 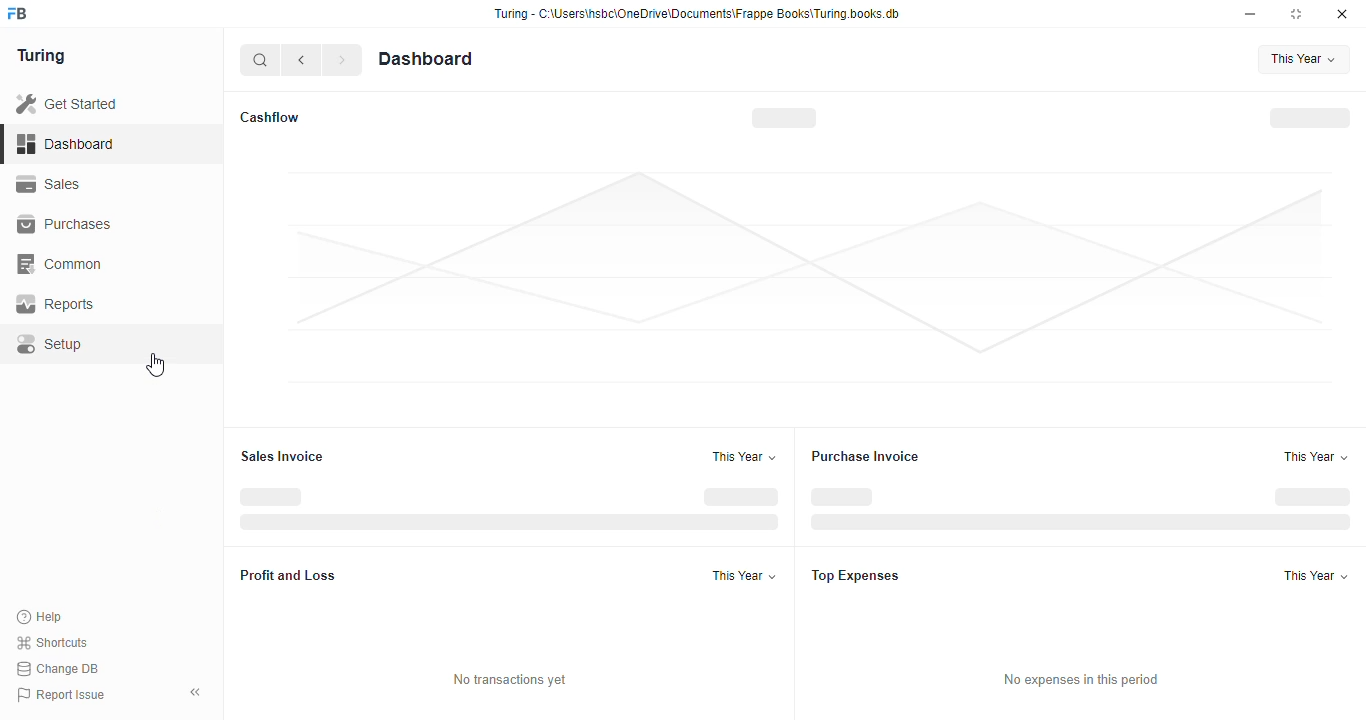 What do you see at coordinates (40, 56) in the screenshot?
I see `turing` at bounding box center [40, 56].